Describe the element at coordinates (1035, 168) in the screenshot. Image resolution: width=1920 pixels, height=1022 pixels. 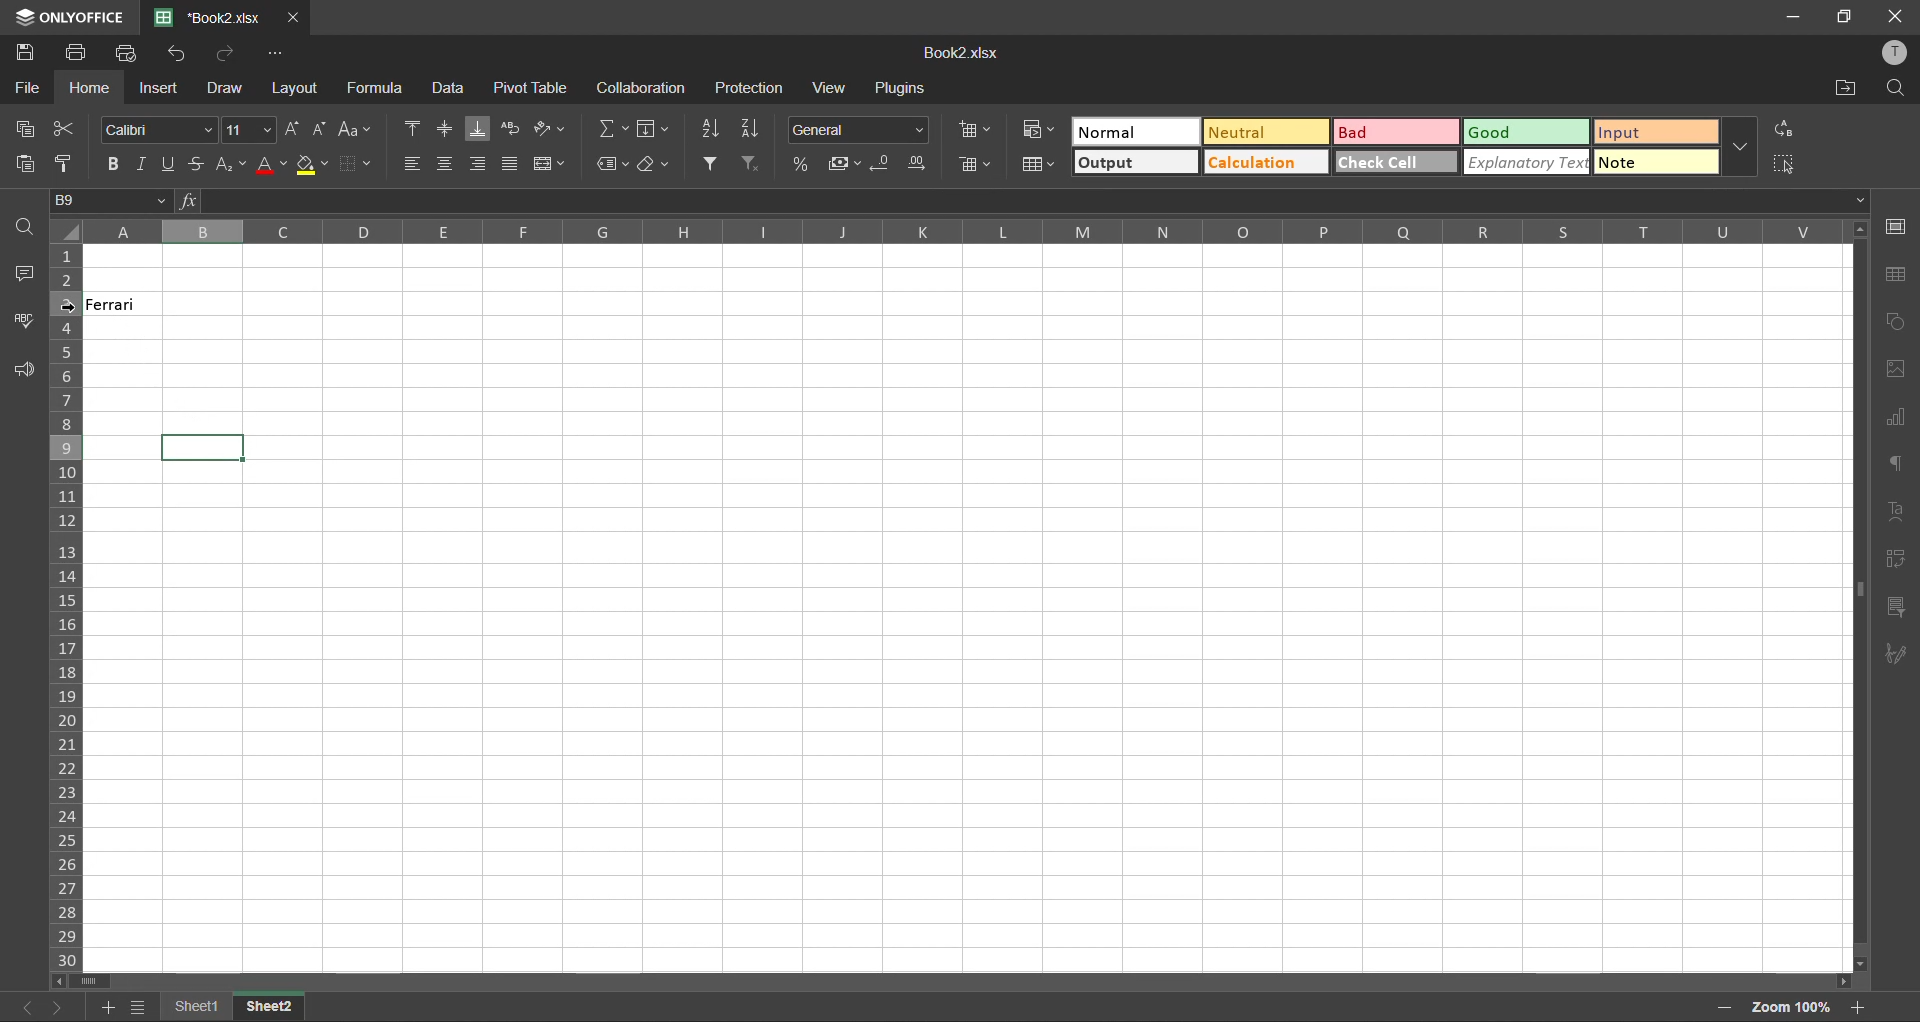
I see `format as table` at that location.